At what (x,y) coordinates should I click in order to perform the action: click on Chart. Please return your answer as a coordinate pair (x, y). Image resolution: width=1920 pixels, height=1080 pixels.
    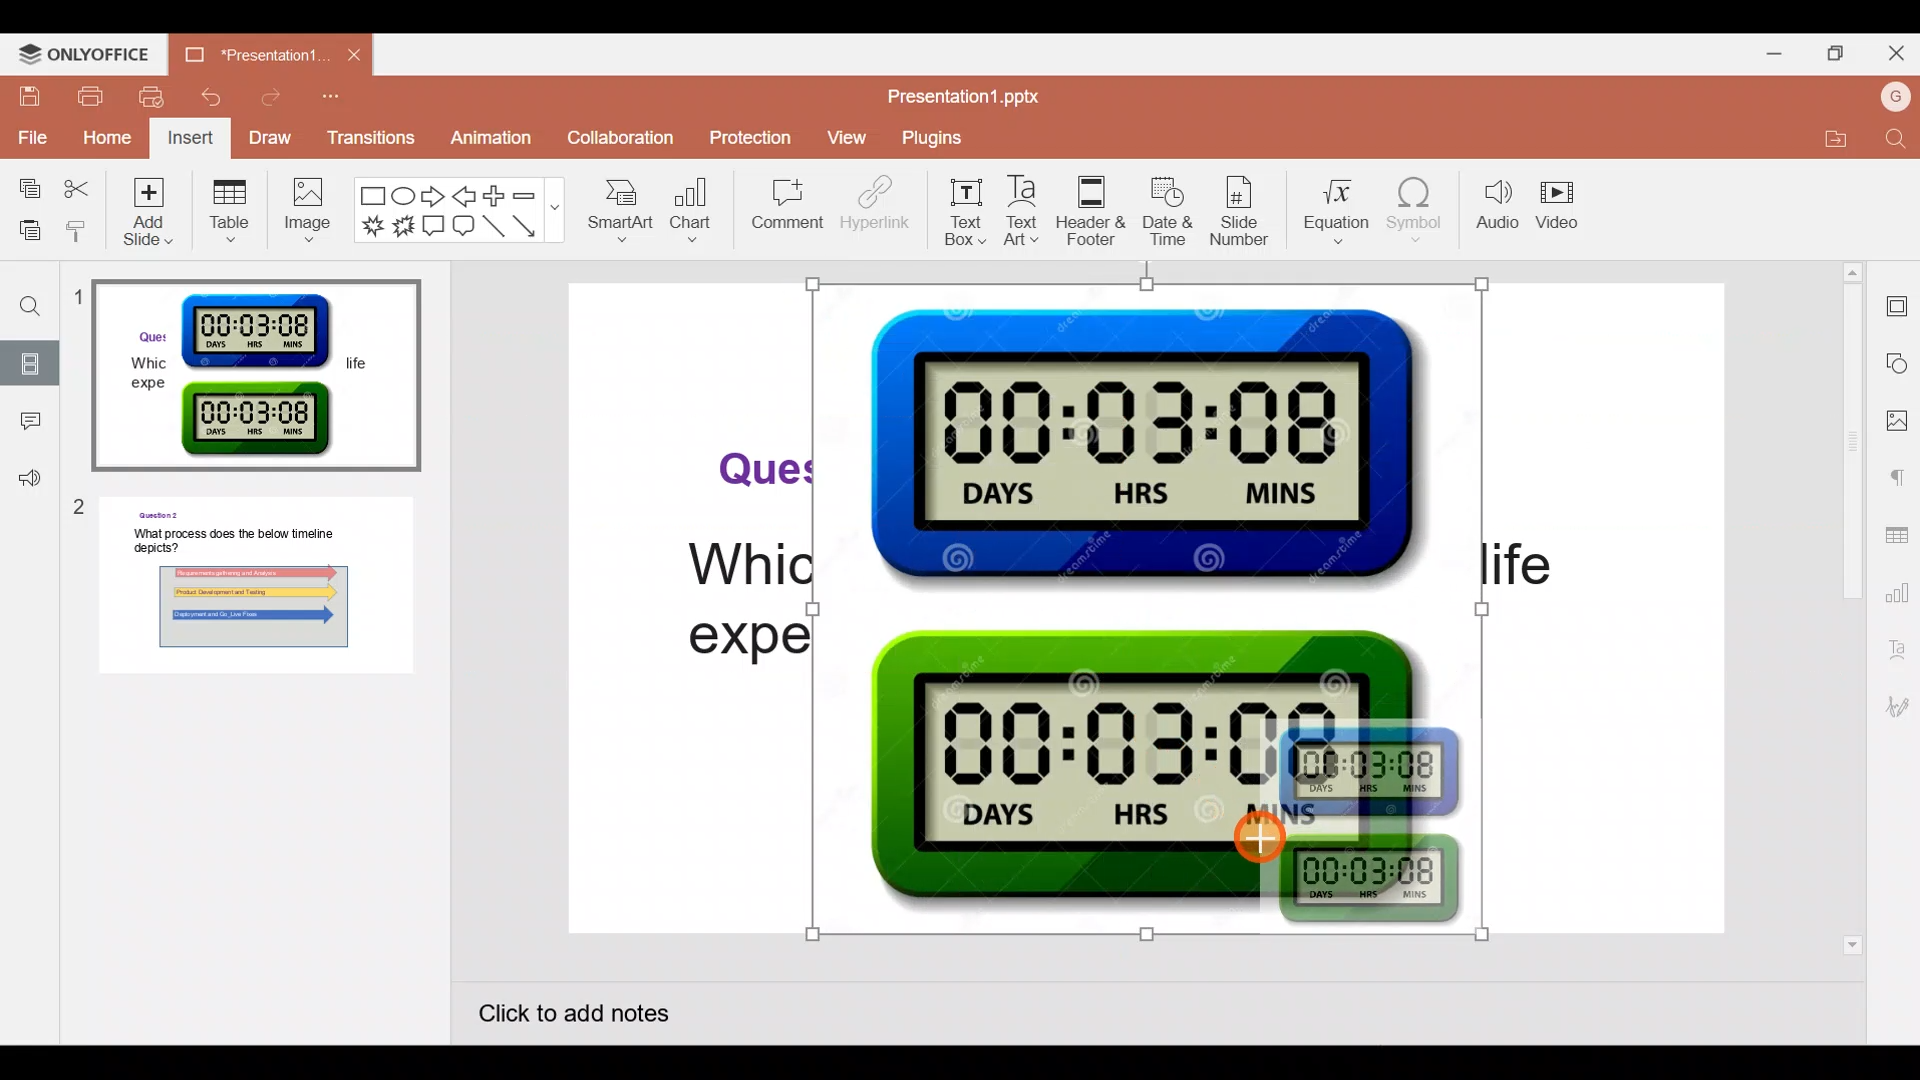
    Looking at the image, I should click on (694, 213).